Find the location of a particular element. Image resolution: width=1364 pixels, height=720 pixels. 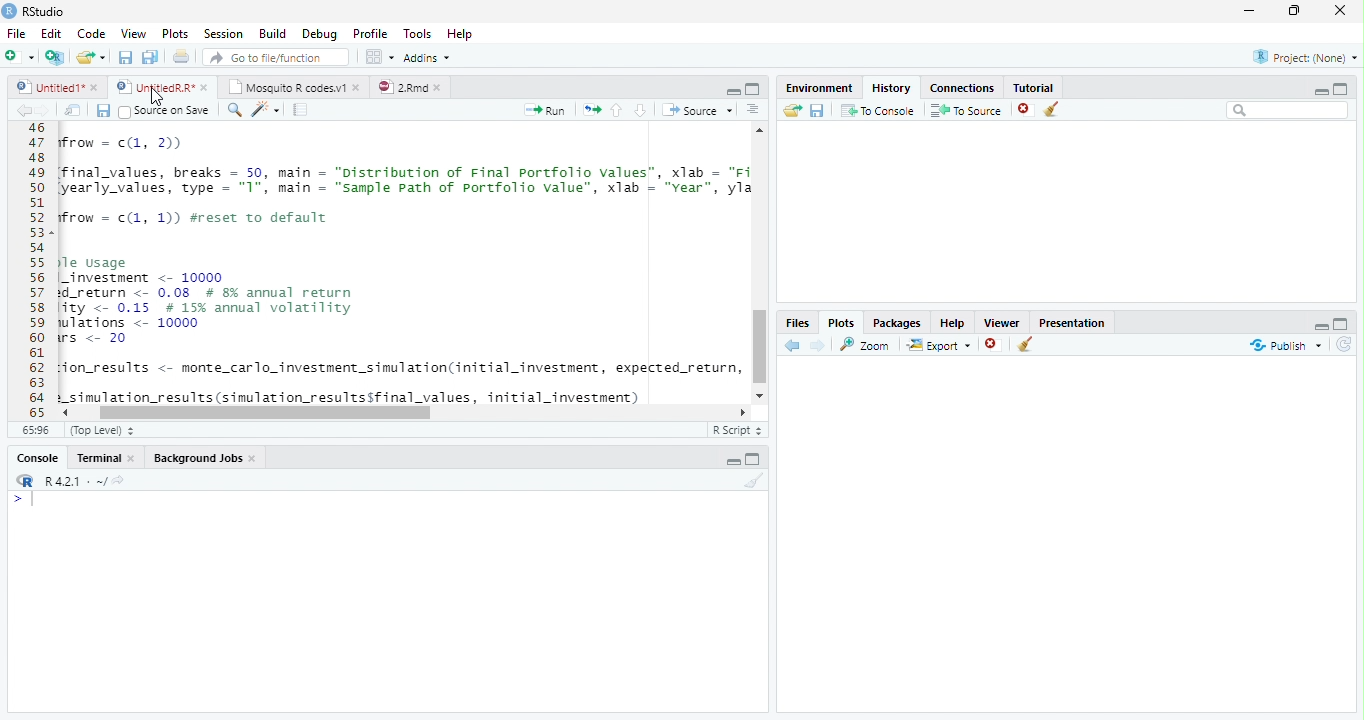

‘Connections is located at coordinates (959, 86).